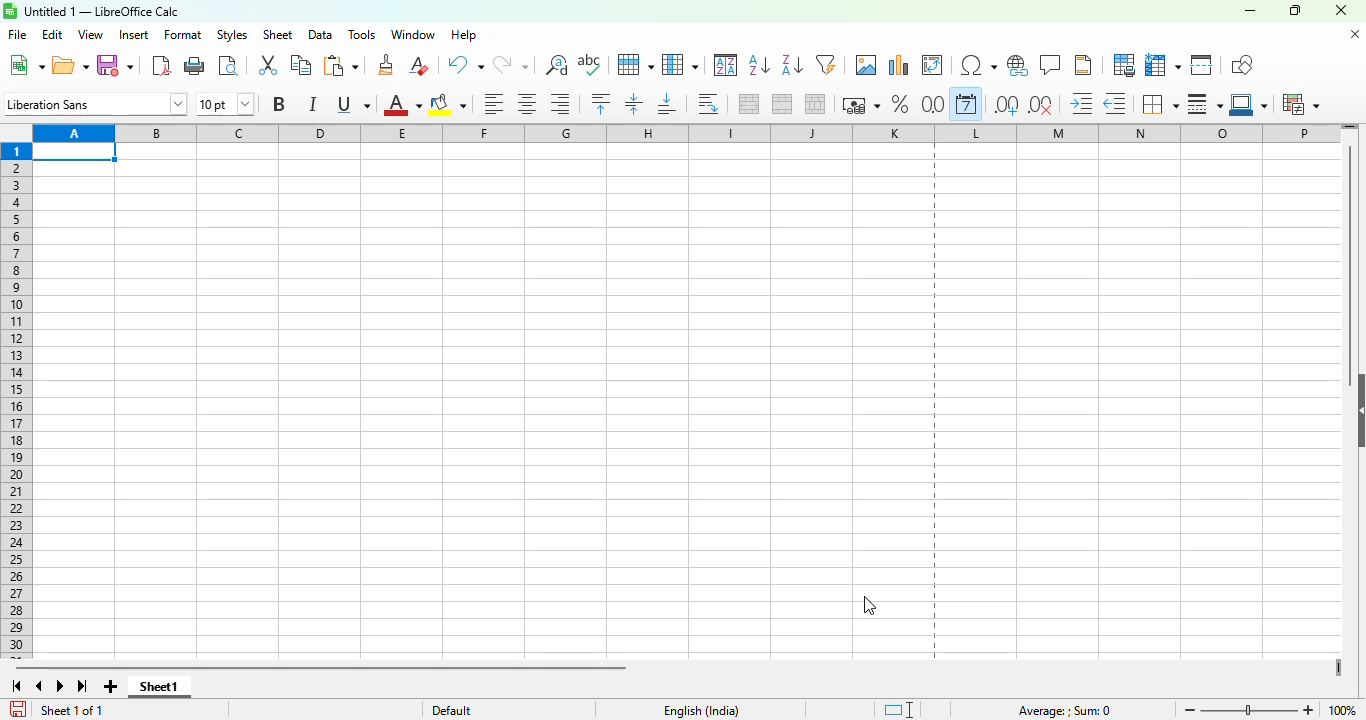 The height and width of the screenshot is (720, 1366). I want to click on sheet 1 of 1, so click(70, 710).